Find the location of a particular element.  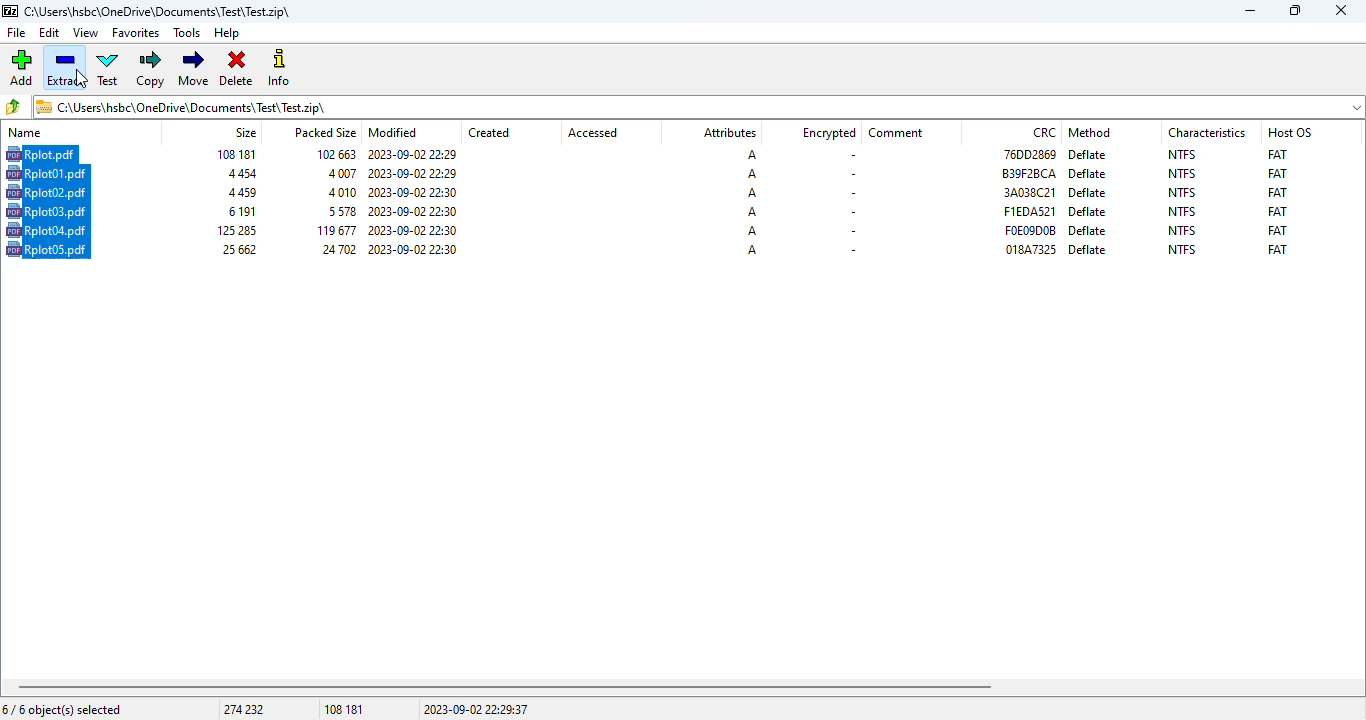

name is located at coordinates (25, 133).